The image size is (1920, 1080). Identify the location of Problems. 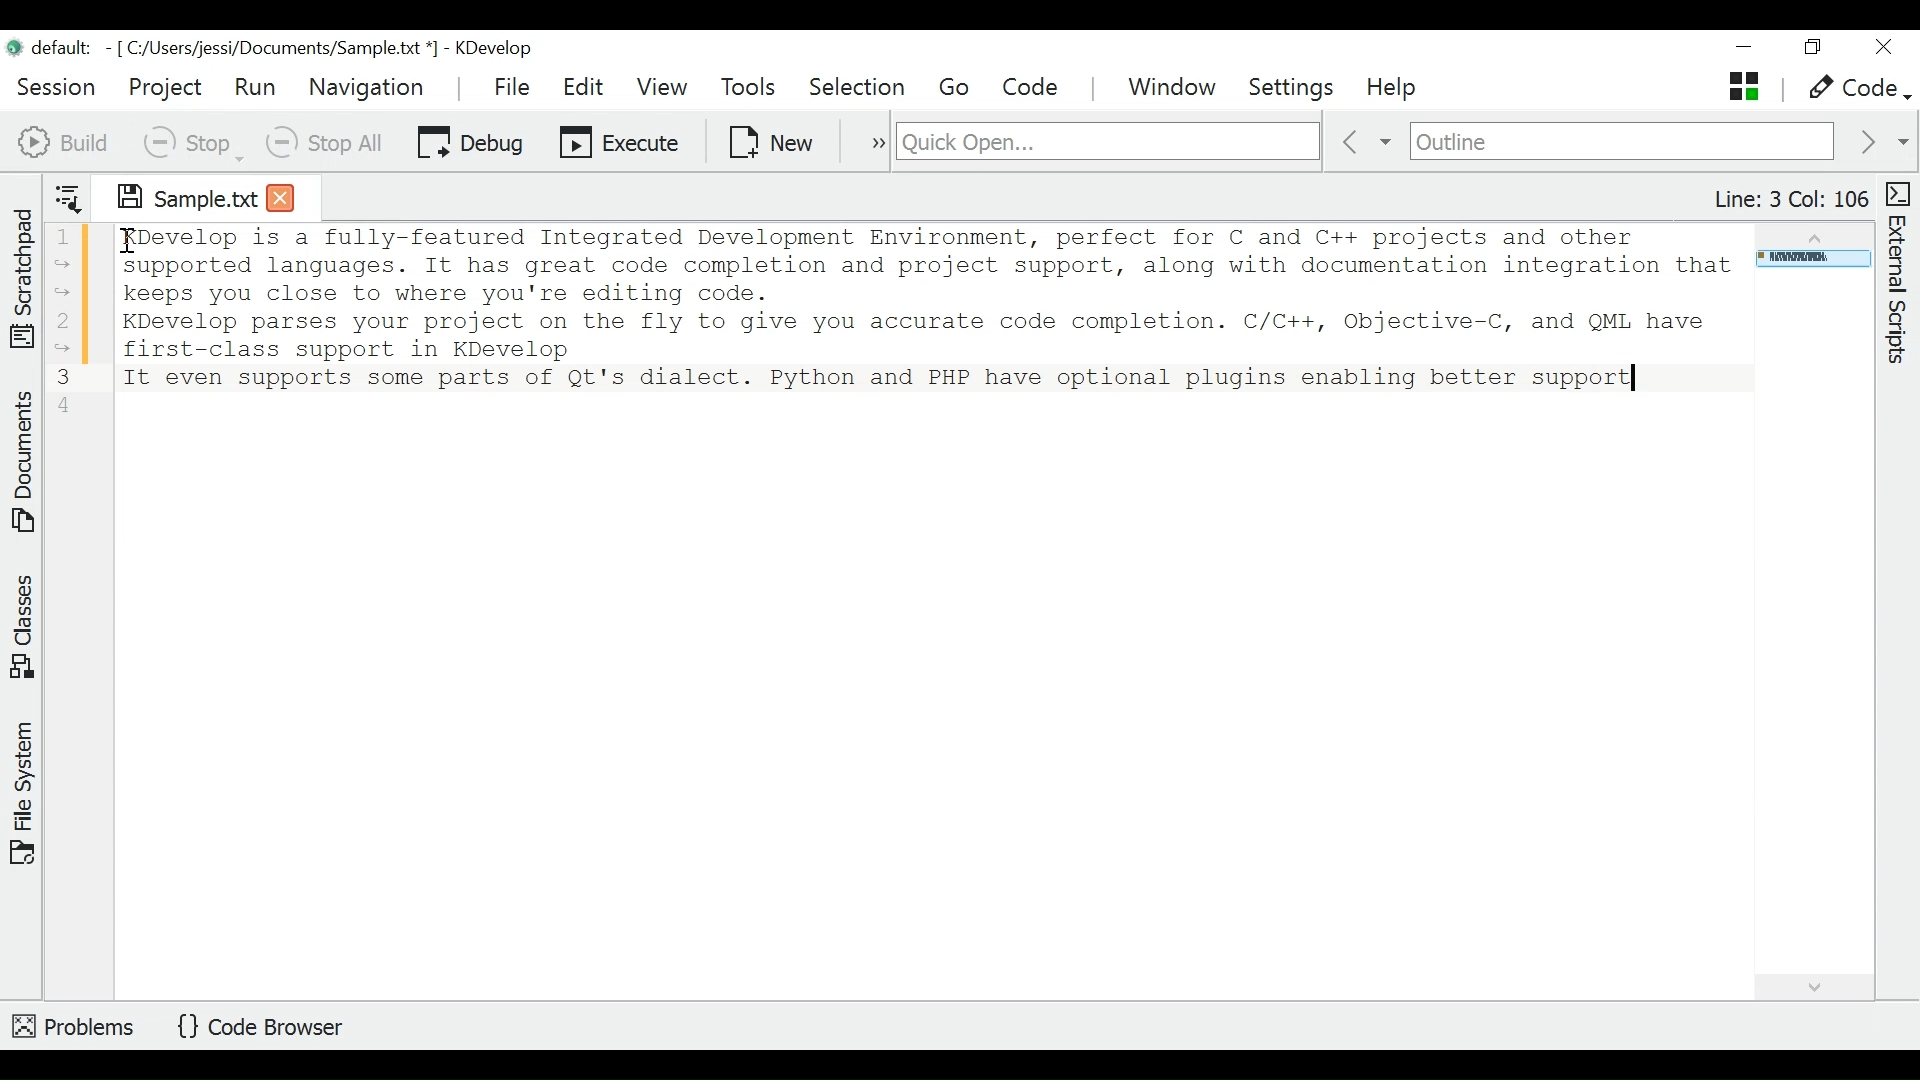
(75, 1023).